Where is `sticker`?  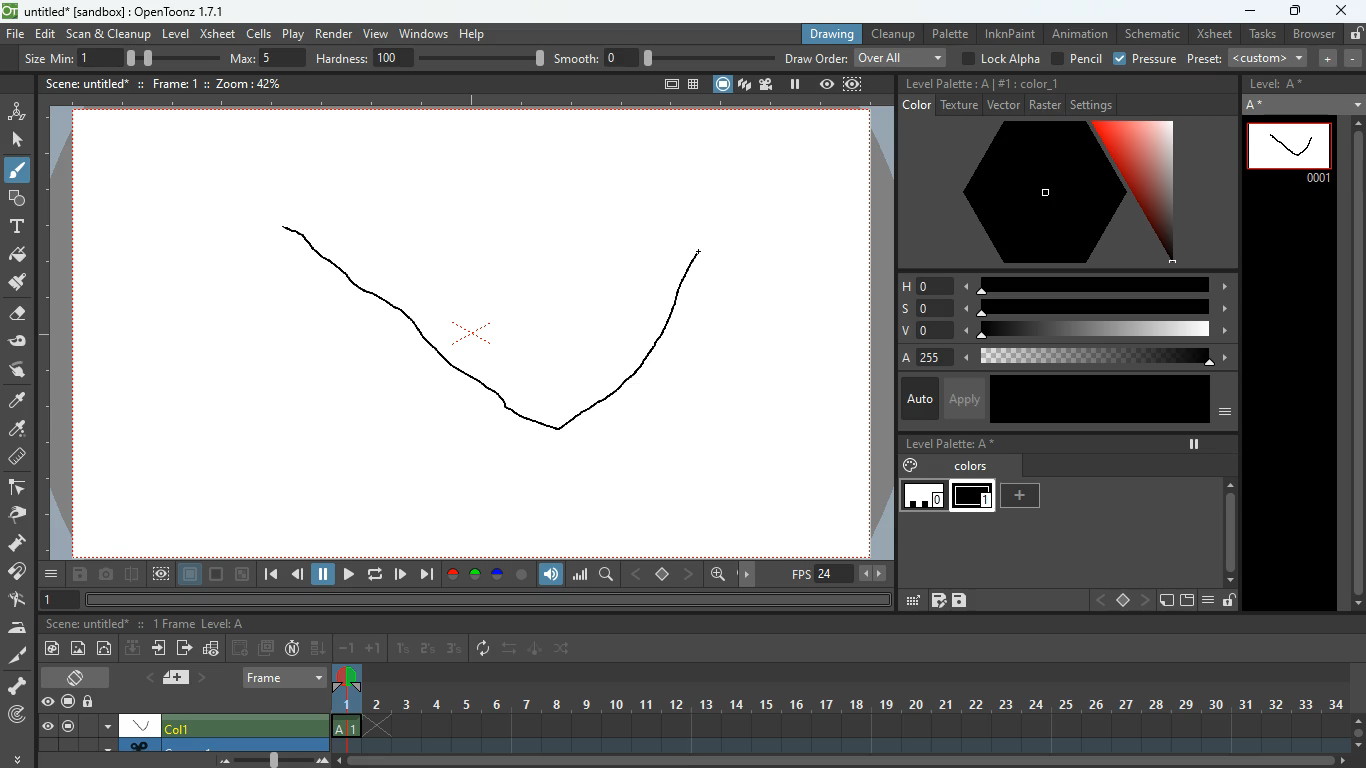
sticker is located at coordinates (1165, 601).